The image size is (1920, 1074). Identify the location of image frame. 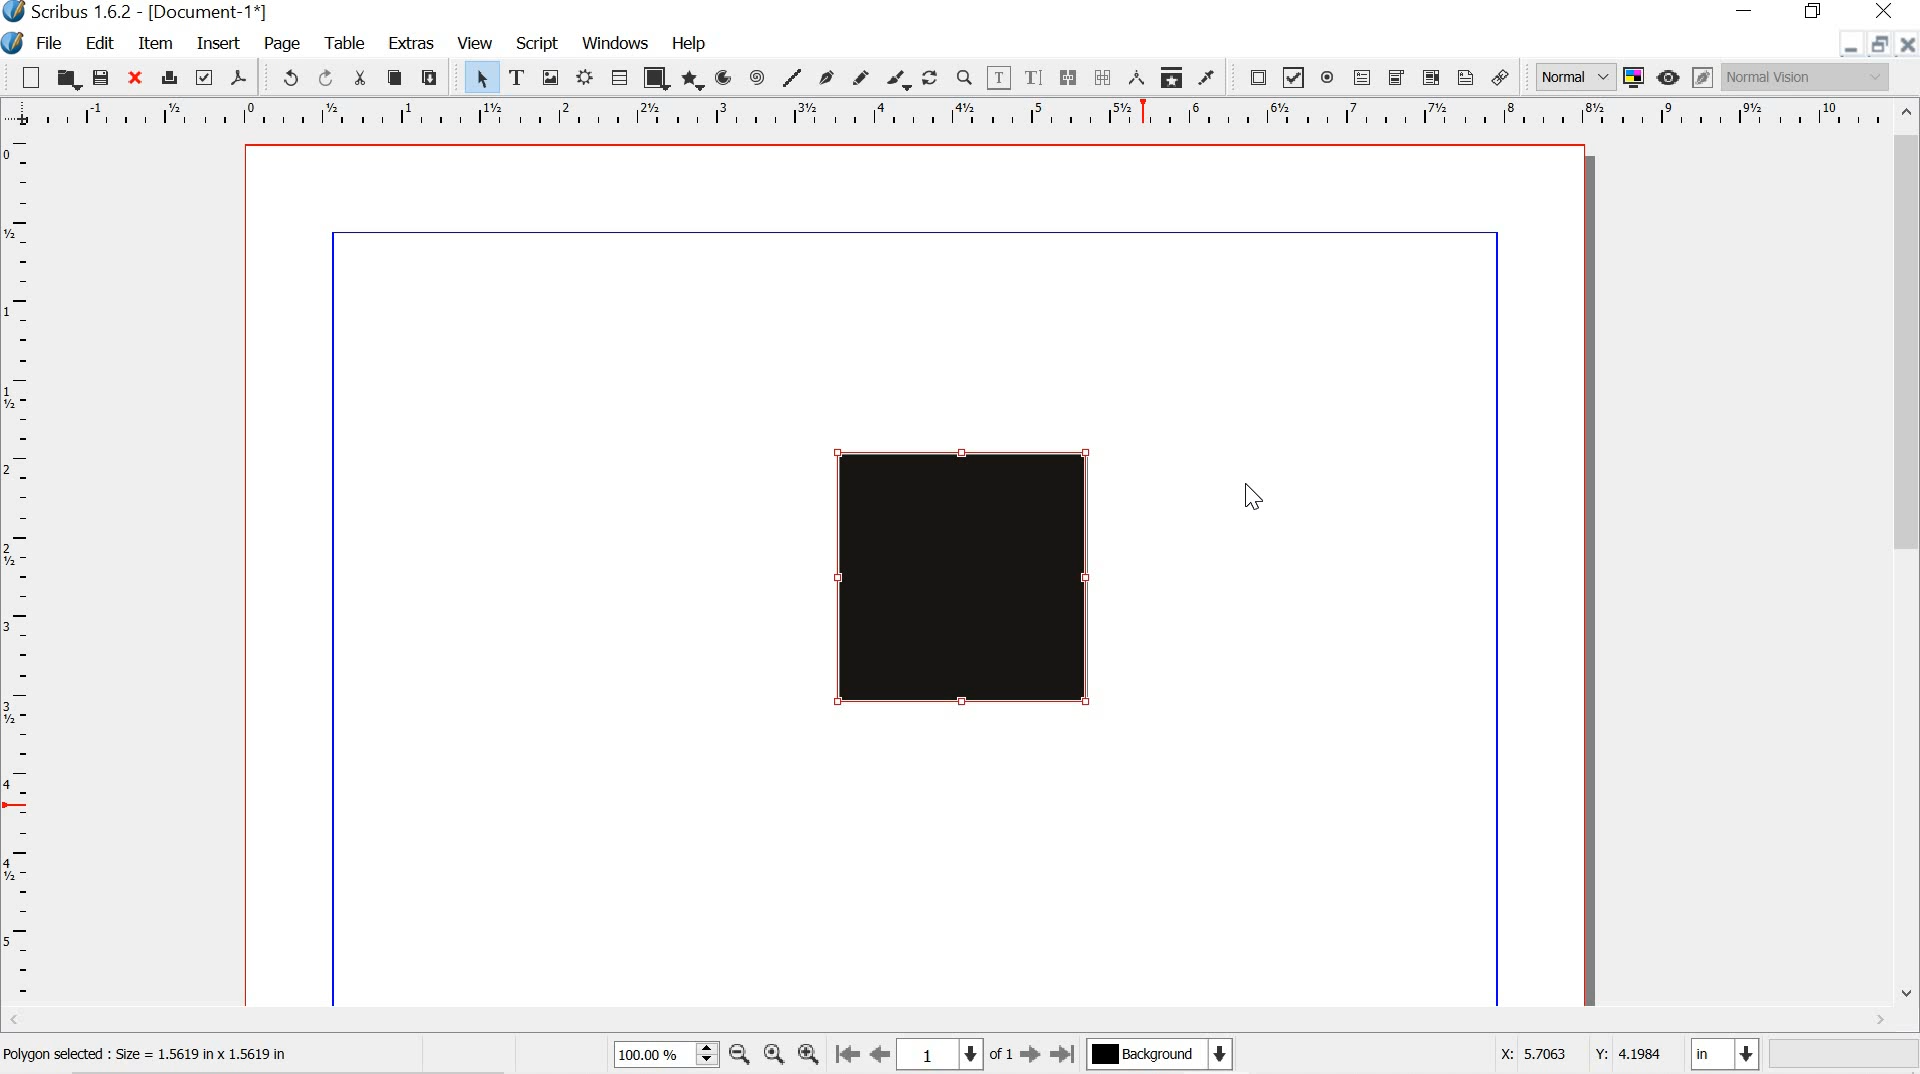
(551, 77).